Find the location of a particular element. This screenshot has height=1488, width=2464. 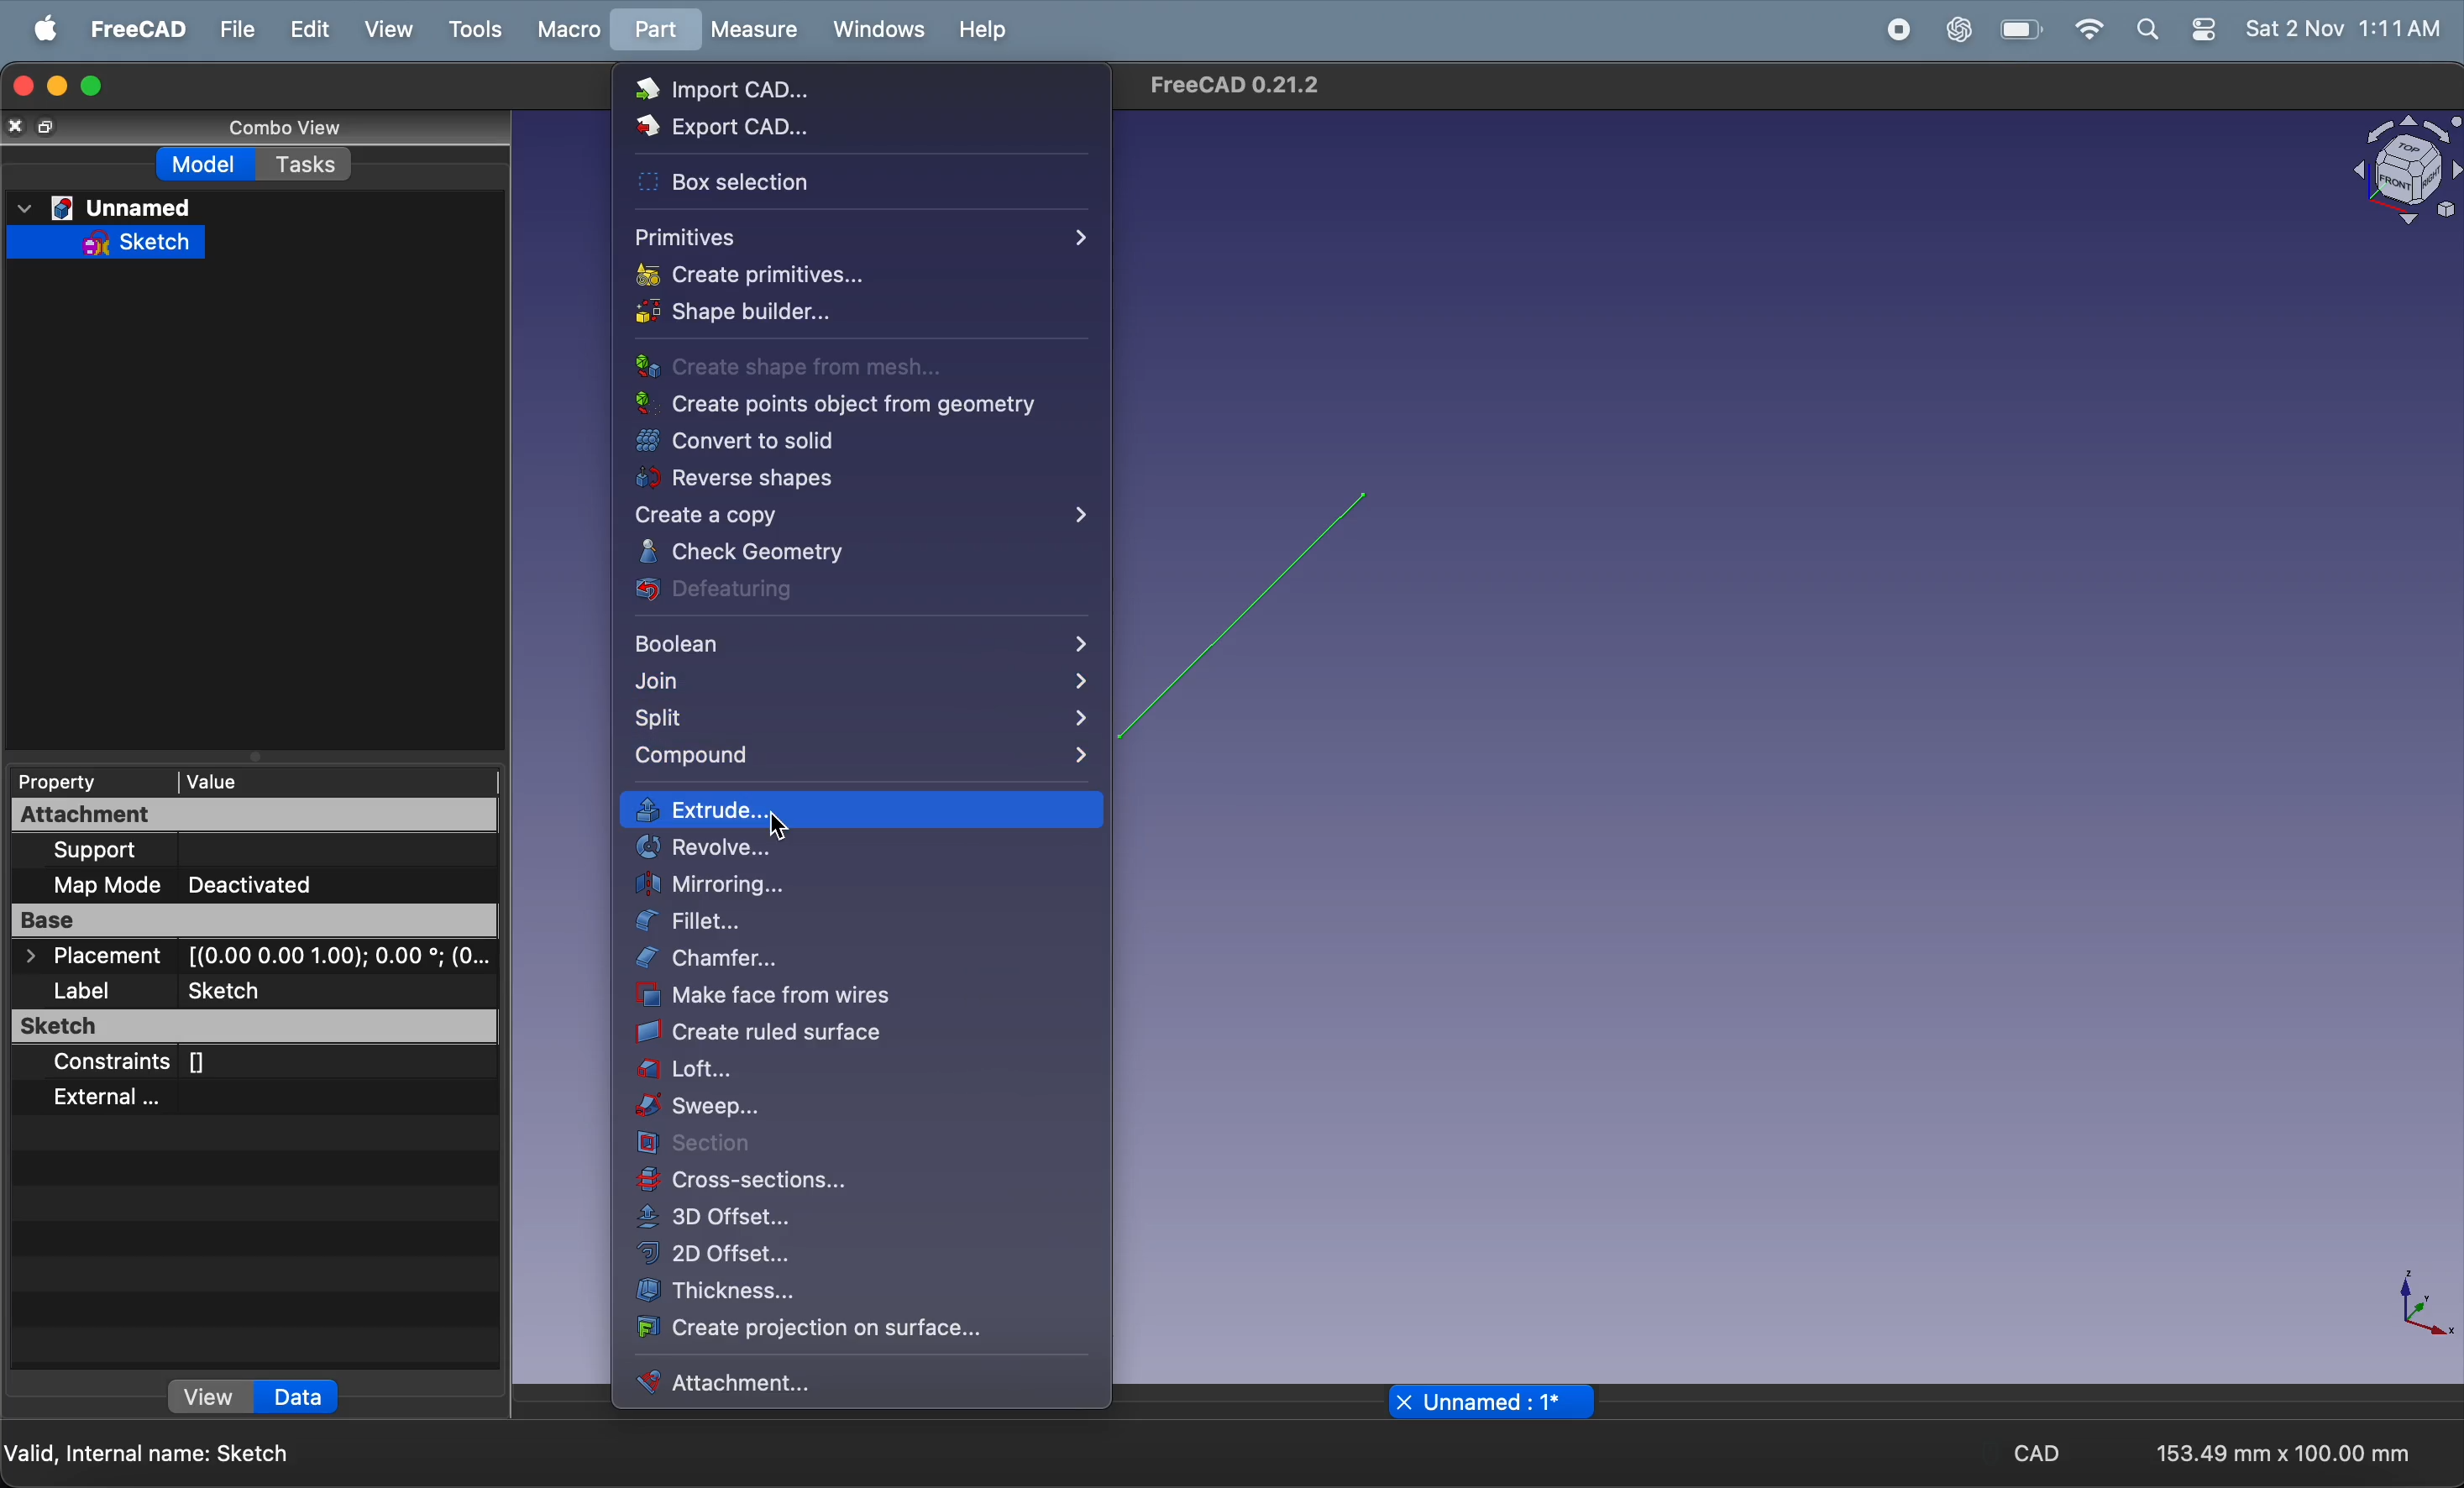

axis is located at coordinates (2397, 1307).